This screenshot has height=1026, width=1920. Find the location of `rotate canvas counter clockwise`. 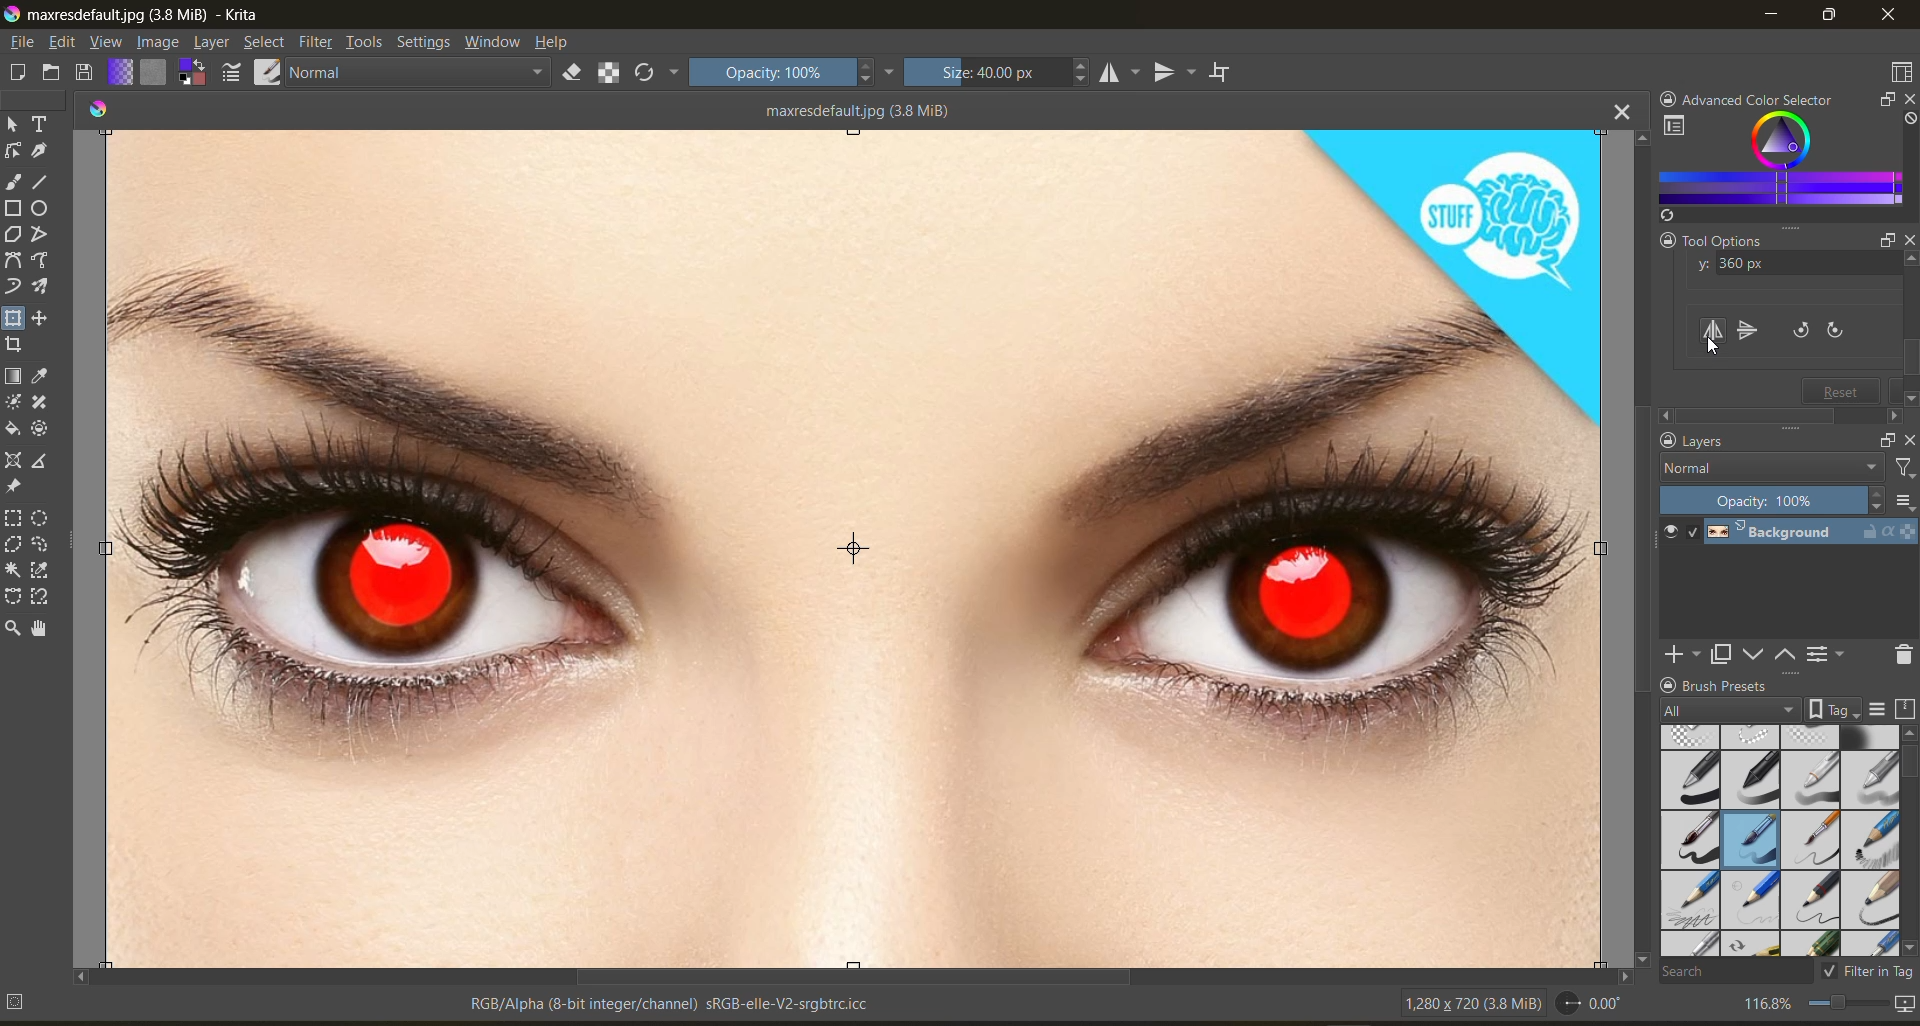

rotate canvas counter clockwise is located at coordinates (1798, 331).